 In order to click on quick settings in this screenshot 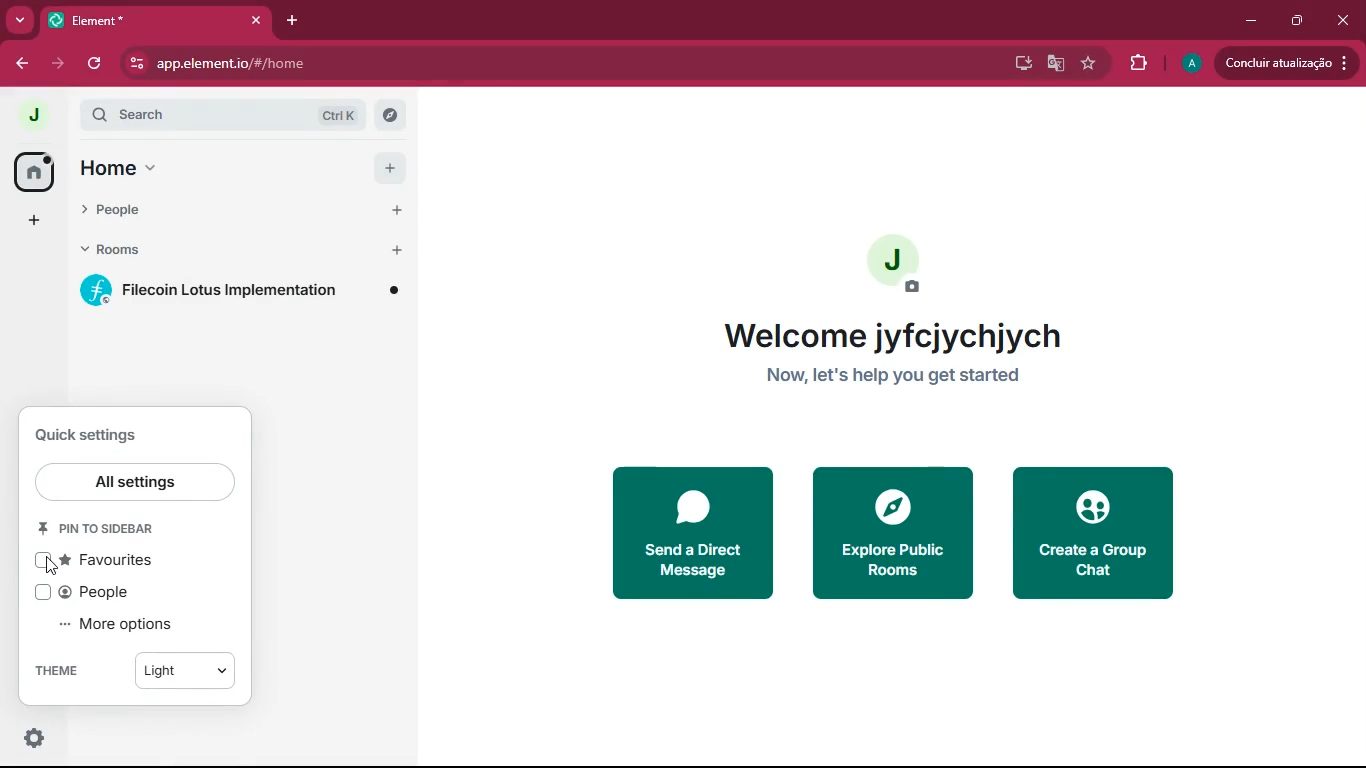, I will do `click(90, 436)`.